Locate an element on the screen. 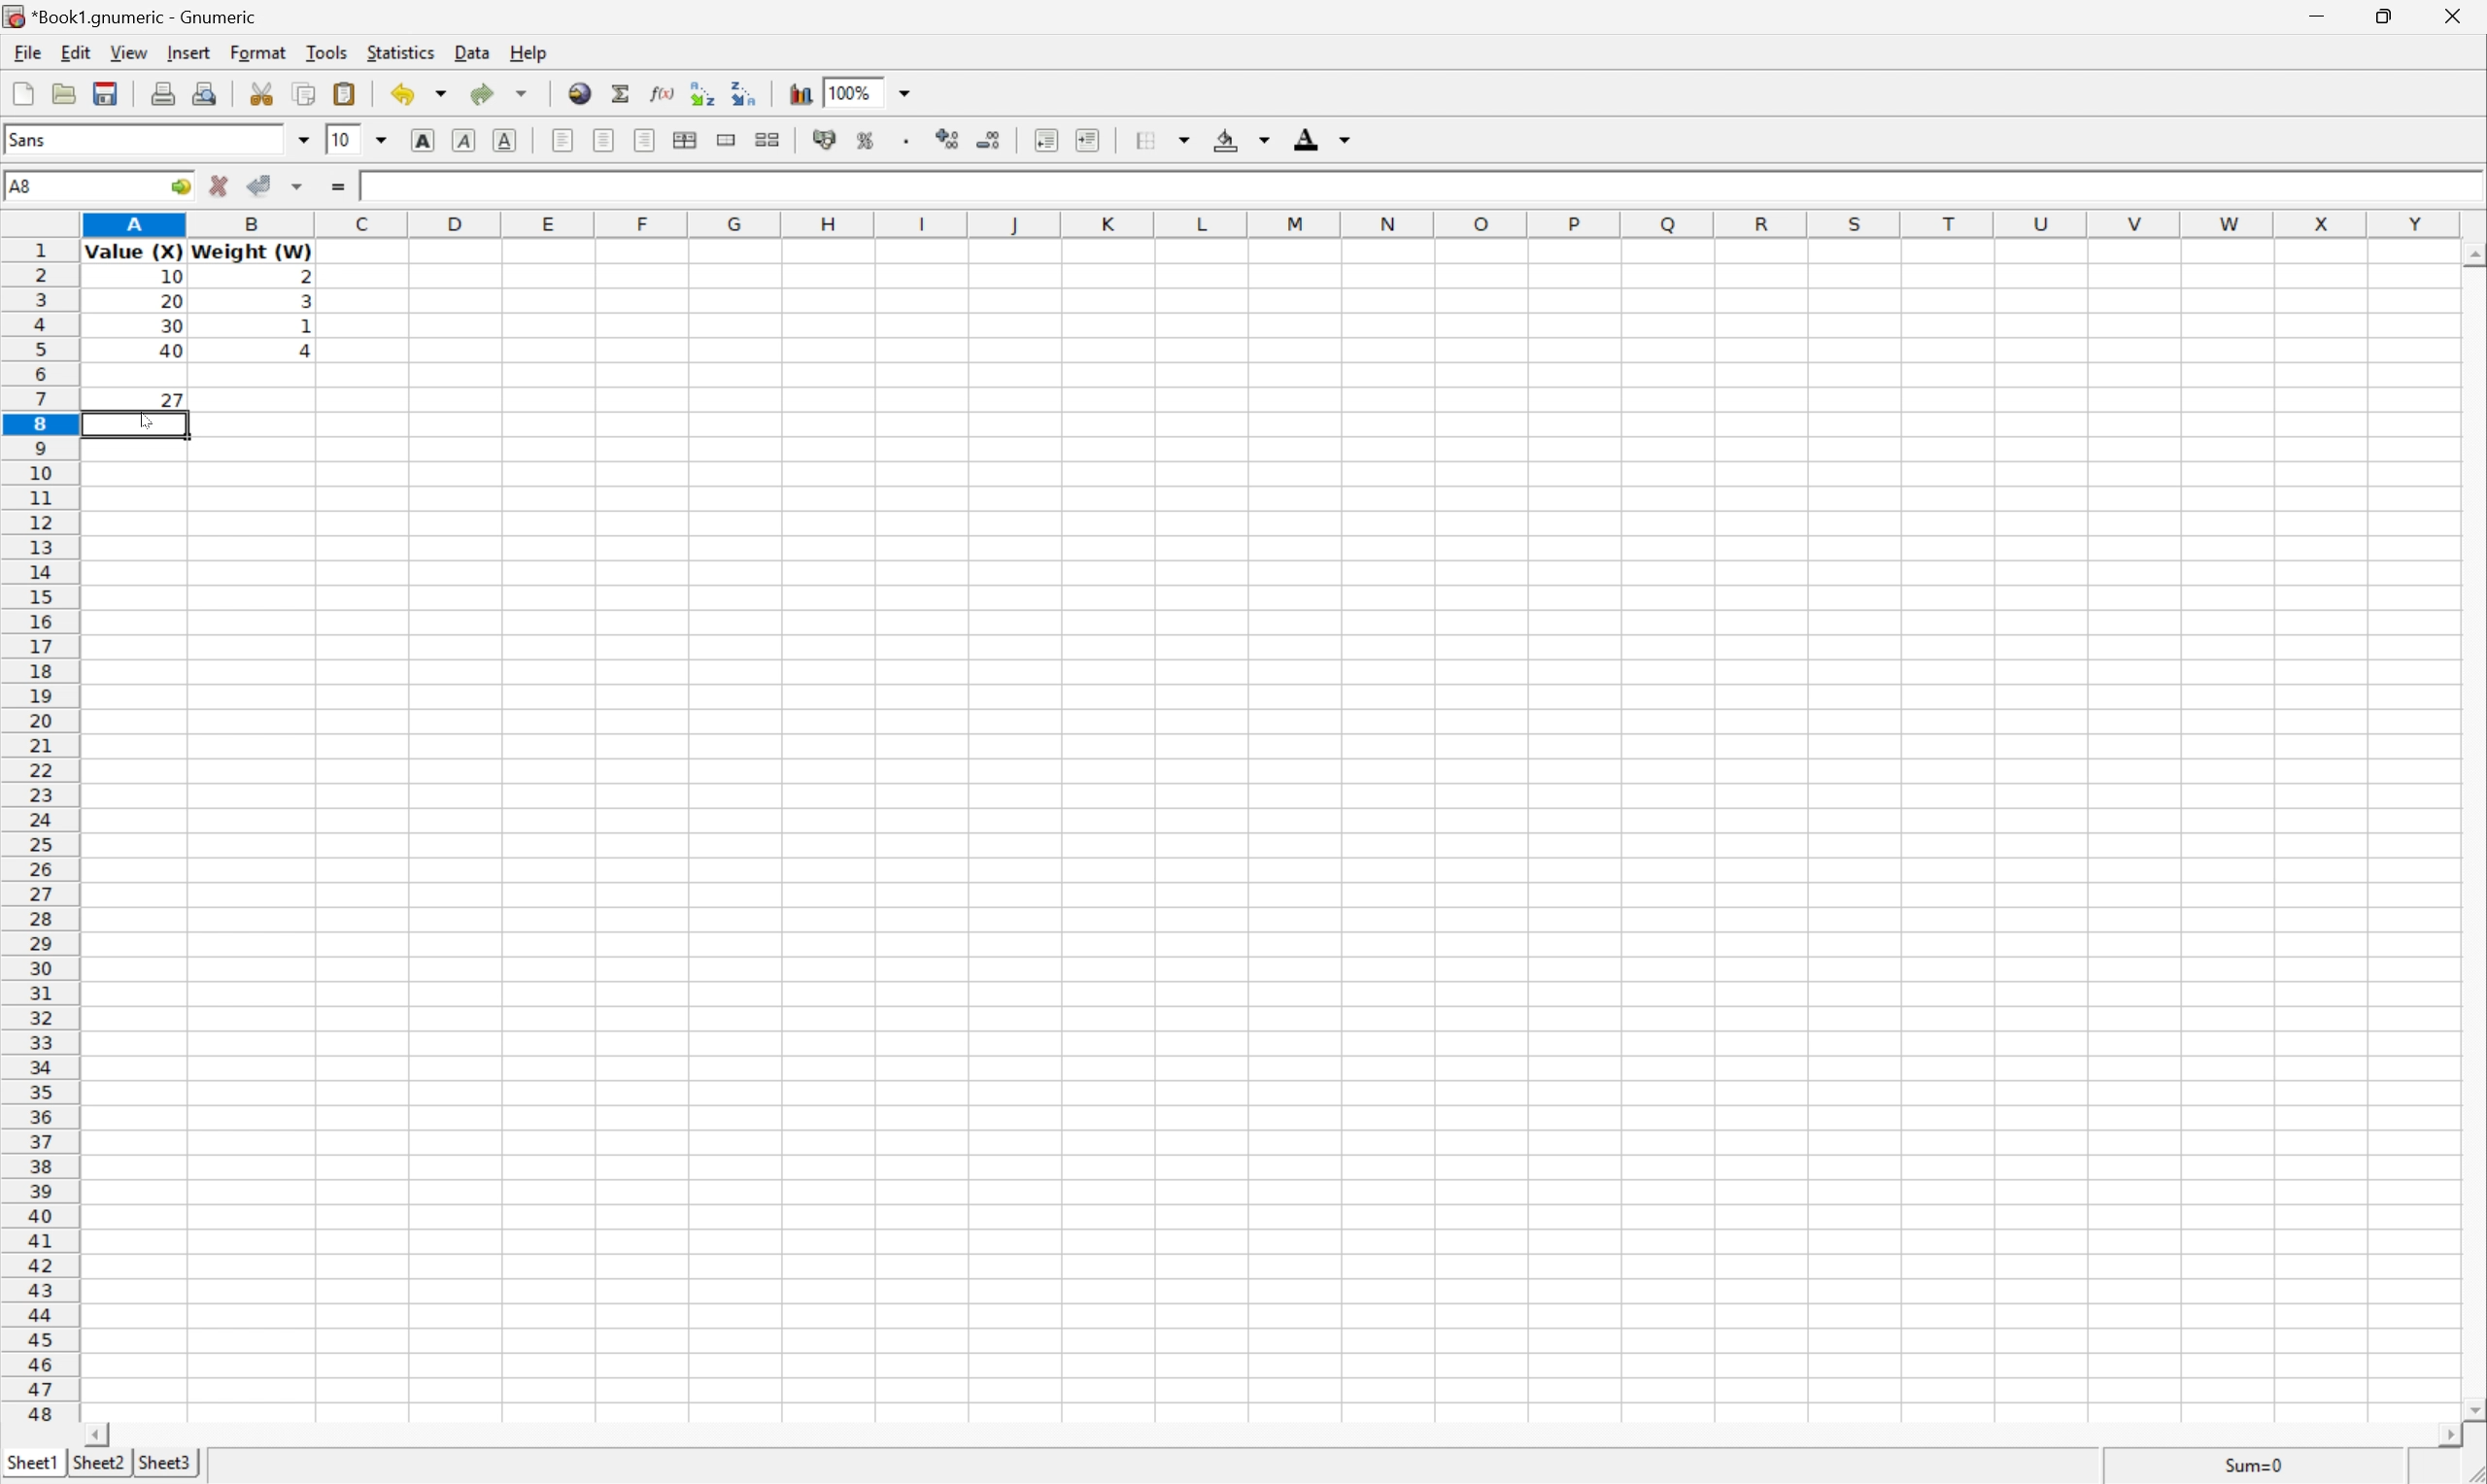  Enter formula is located at coordinates (334, 187).